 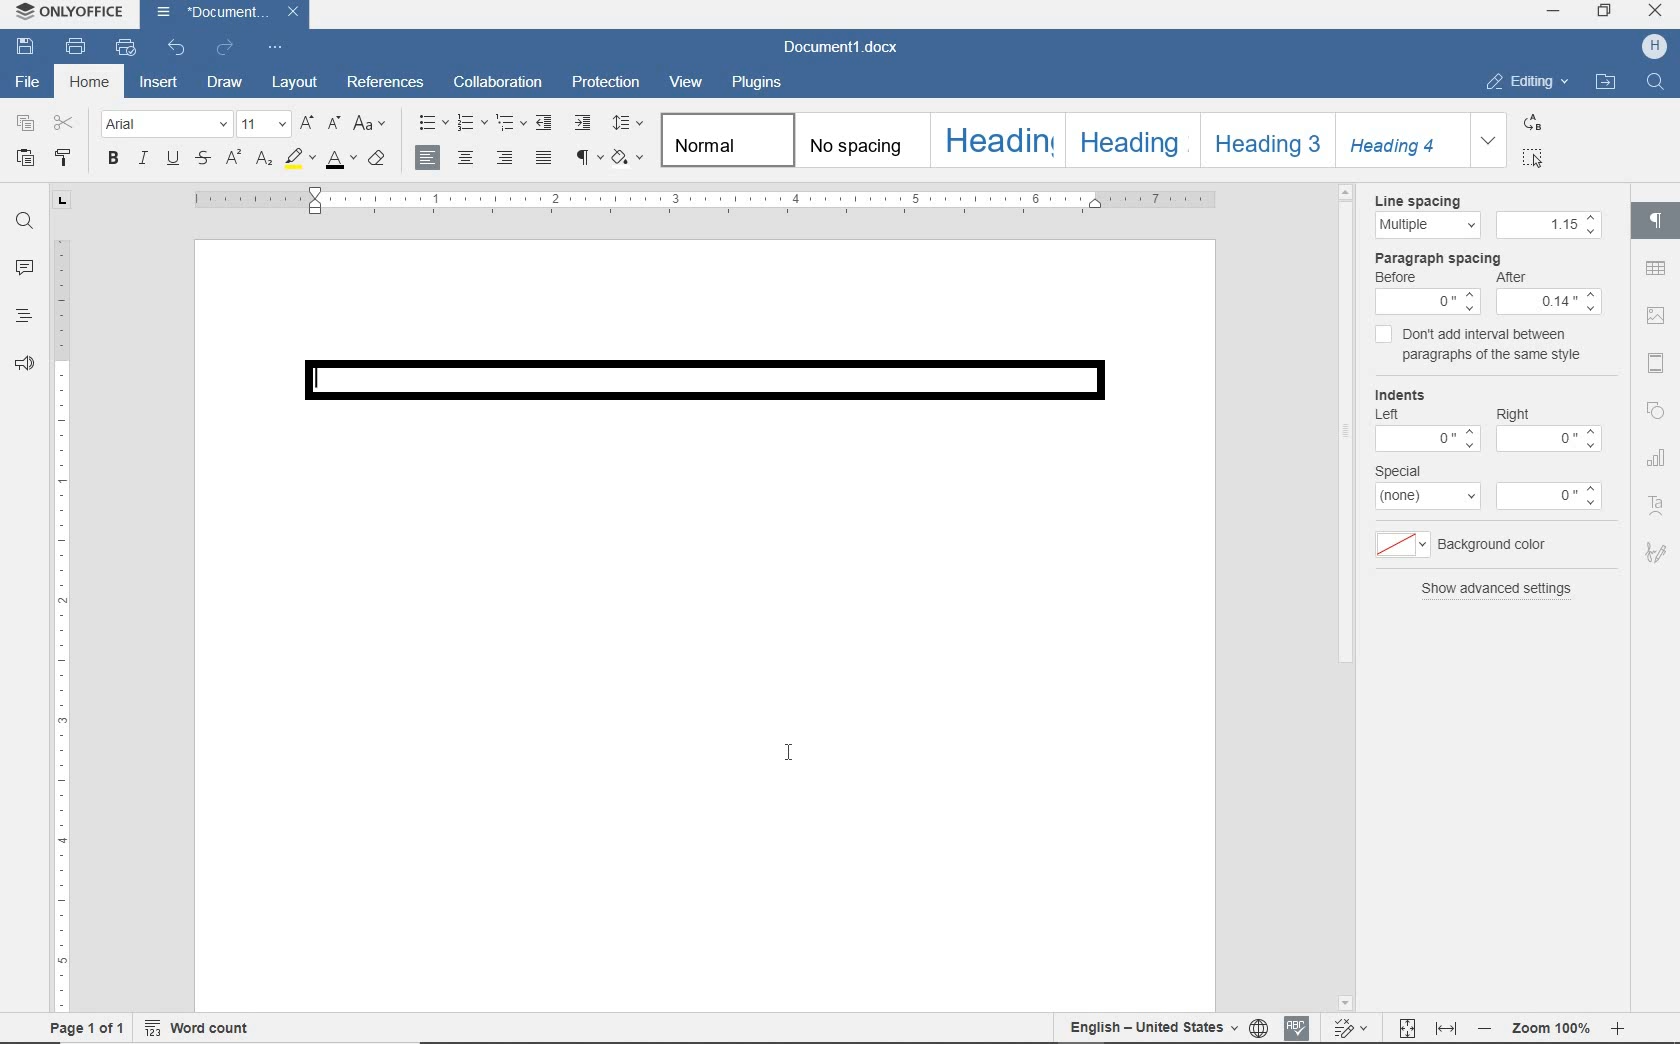 I want to click on OPEN FILE LOCATION, so click(x=1607, y=85).